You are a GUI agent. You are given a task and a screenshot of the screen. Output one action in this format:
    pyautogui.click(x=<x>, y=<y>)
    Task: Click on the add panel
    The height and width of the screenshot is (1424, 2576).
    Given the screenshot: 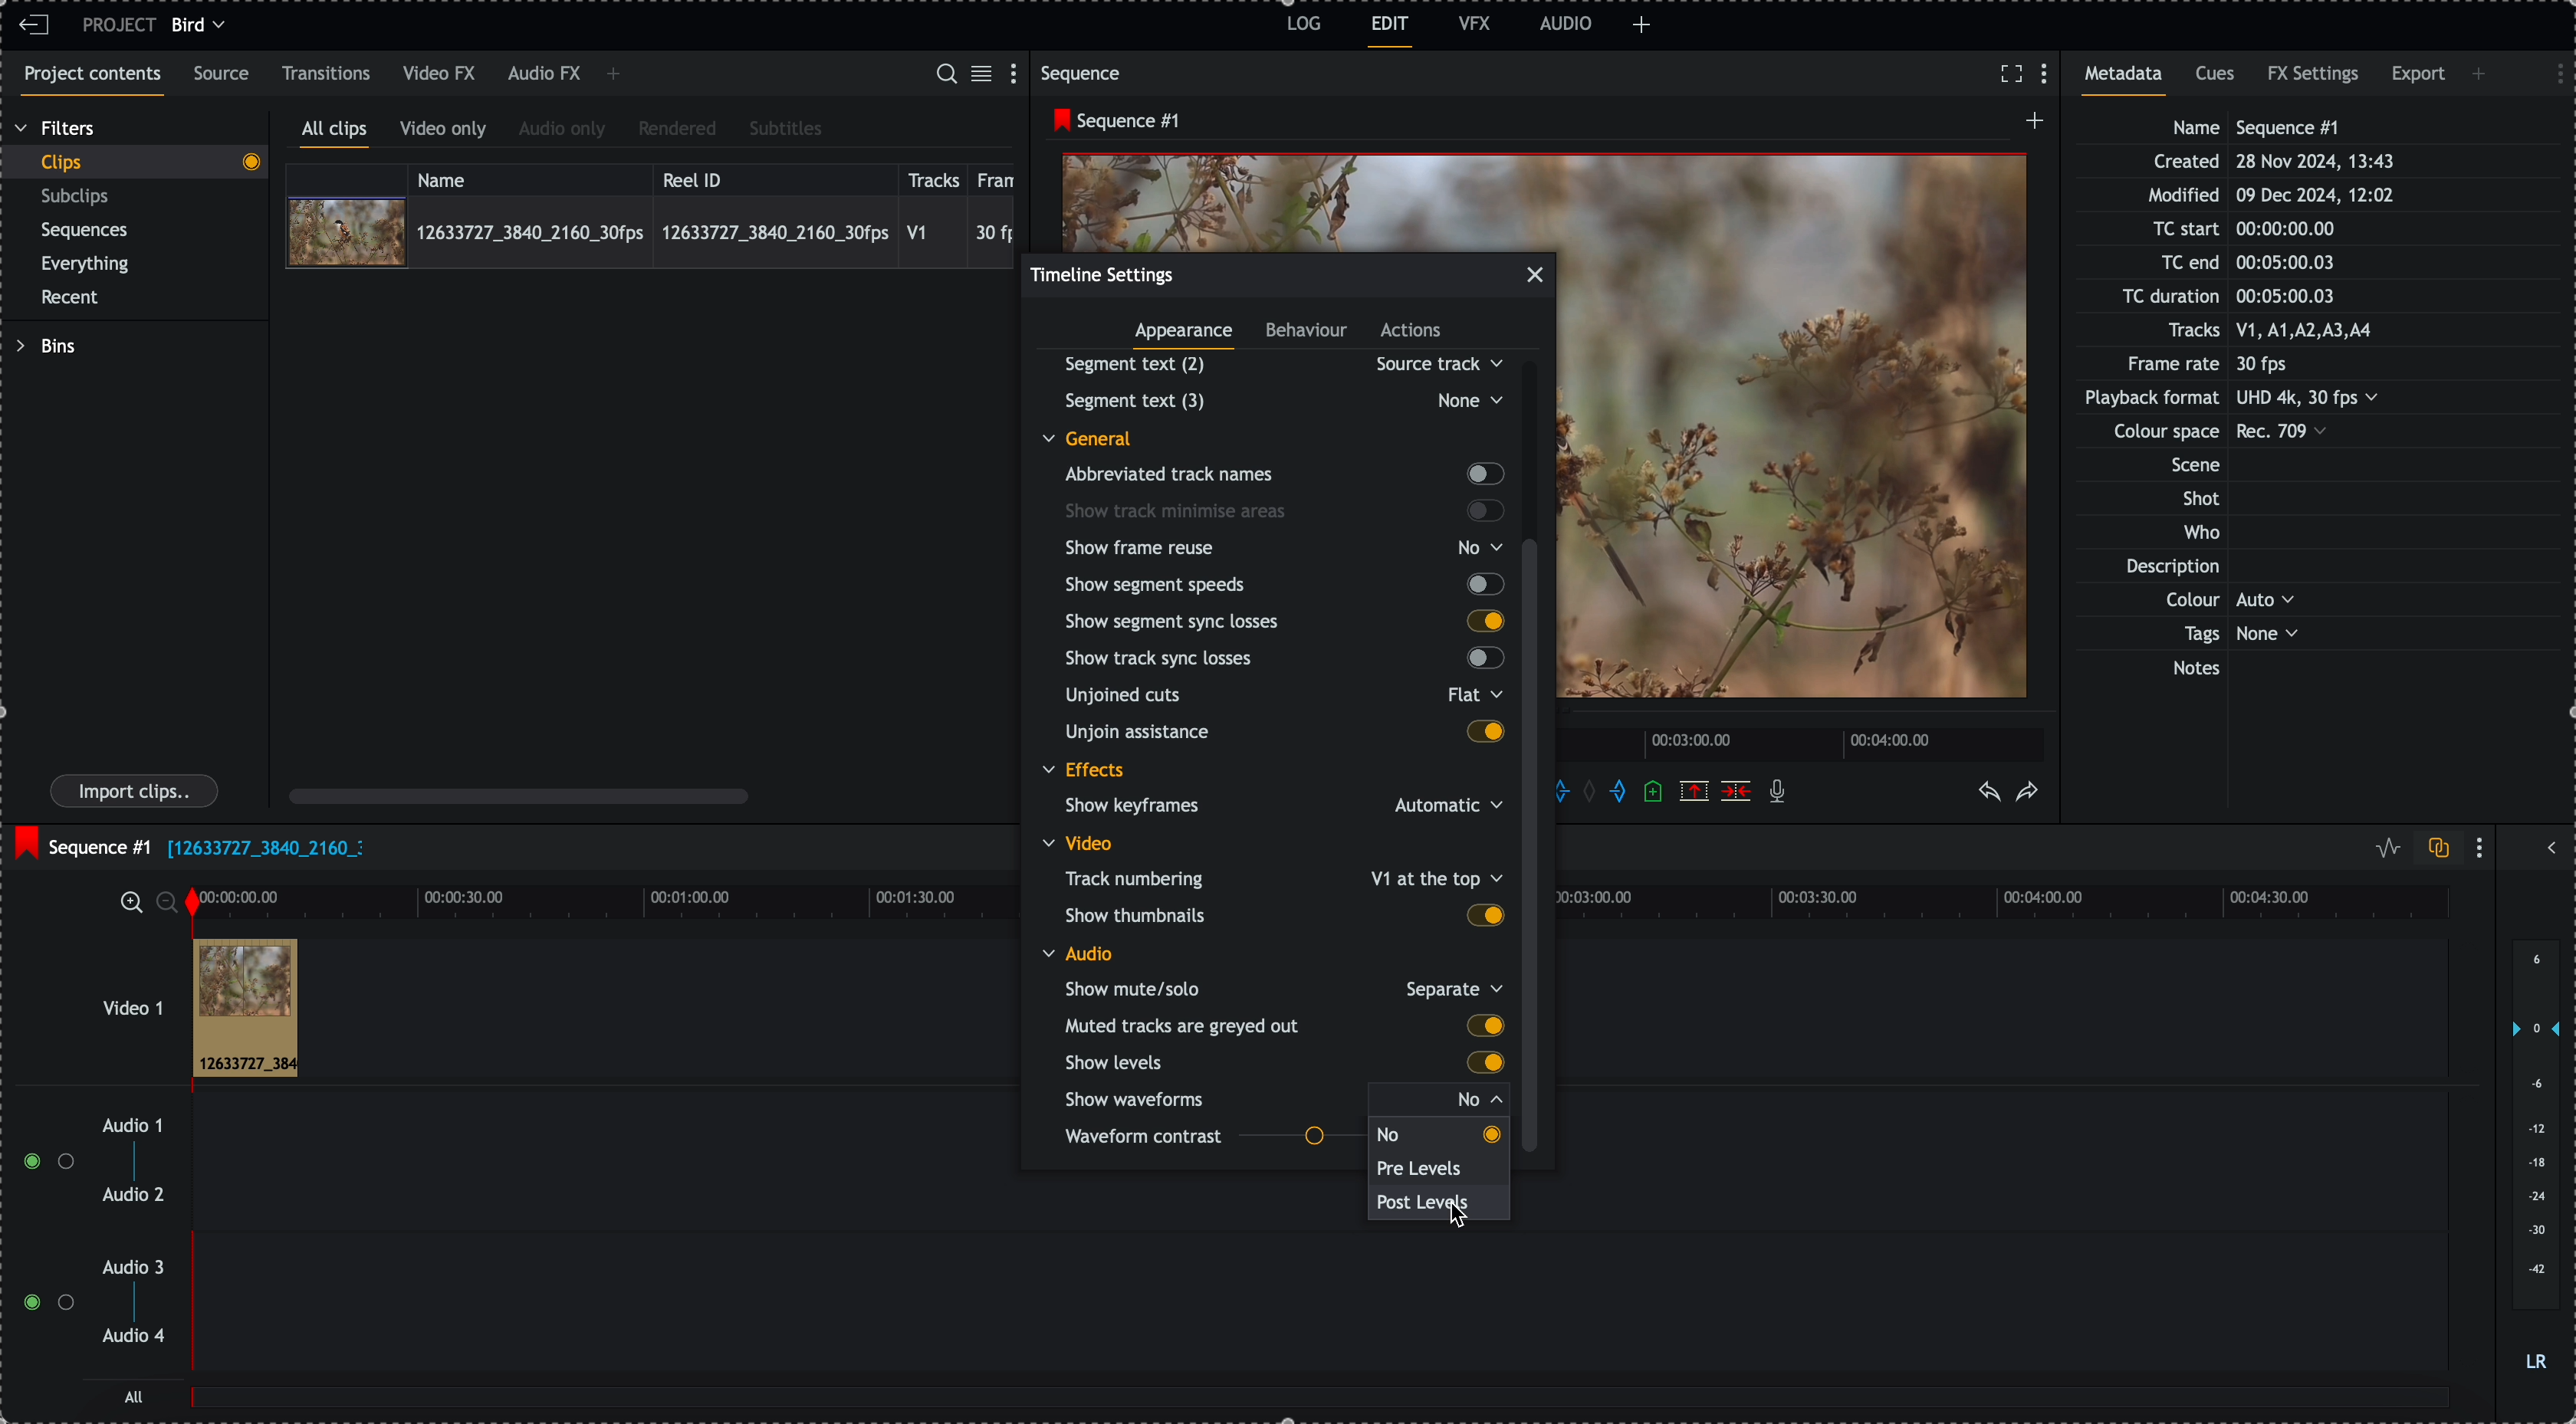 What is the action you would take?
    pyautogui.click(x=1642, y=25)
    